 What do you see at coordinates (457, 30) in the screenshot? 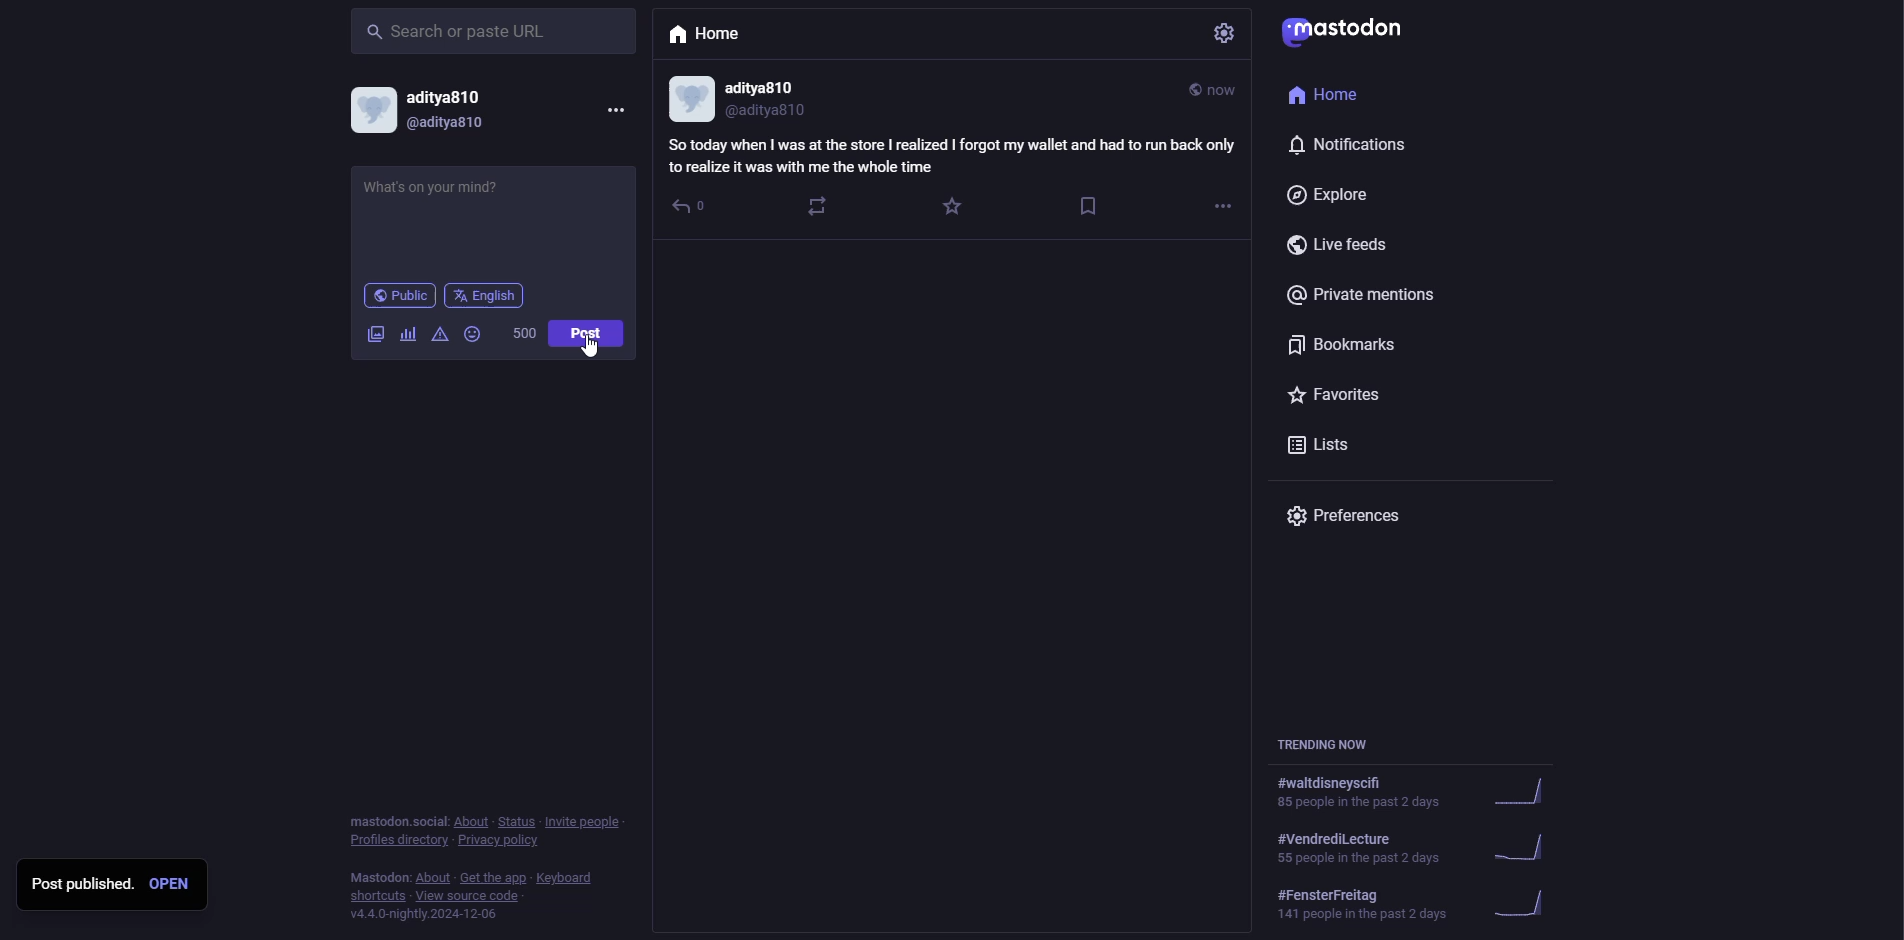
I see `search` at bounding box center [457, 30].